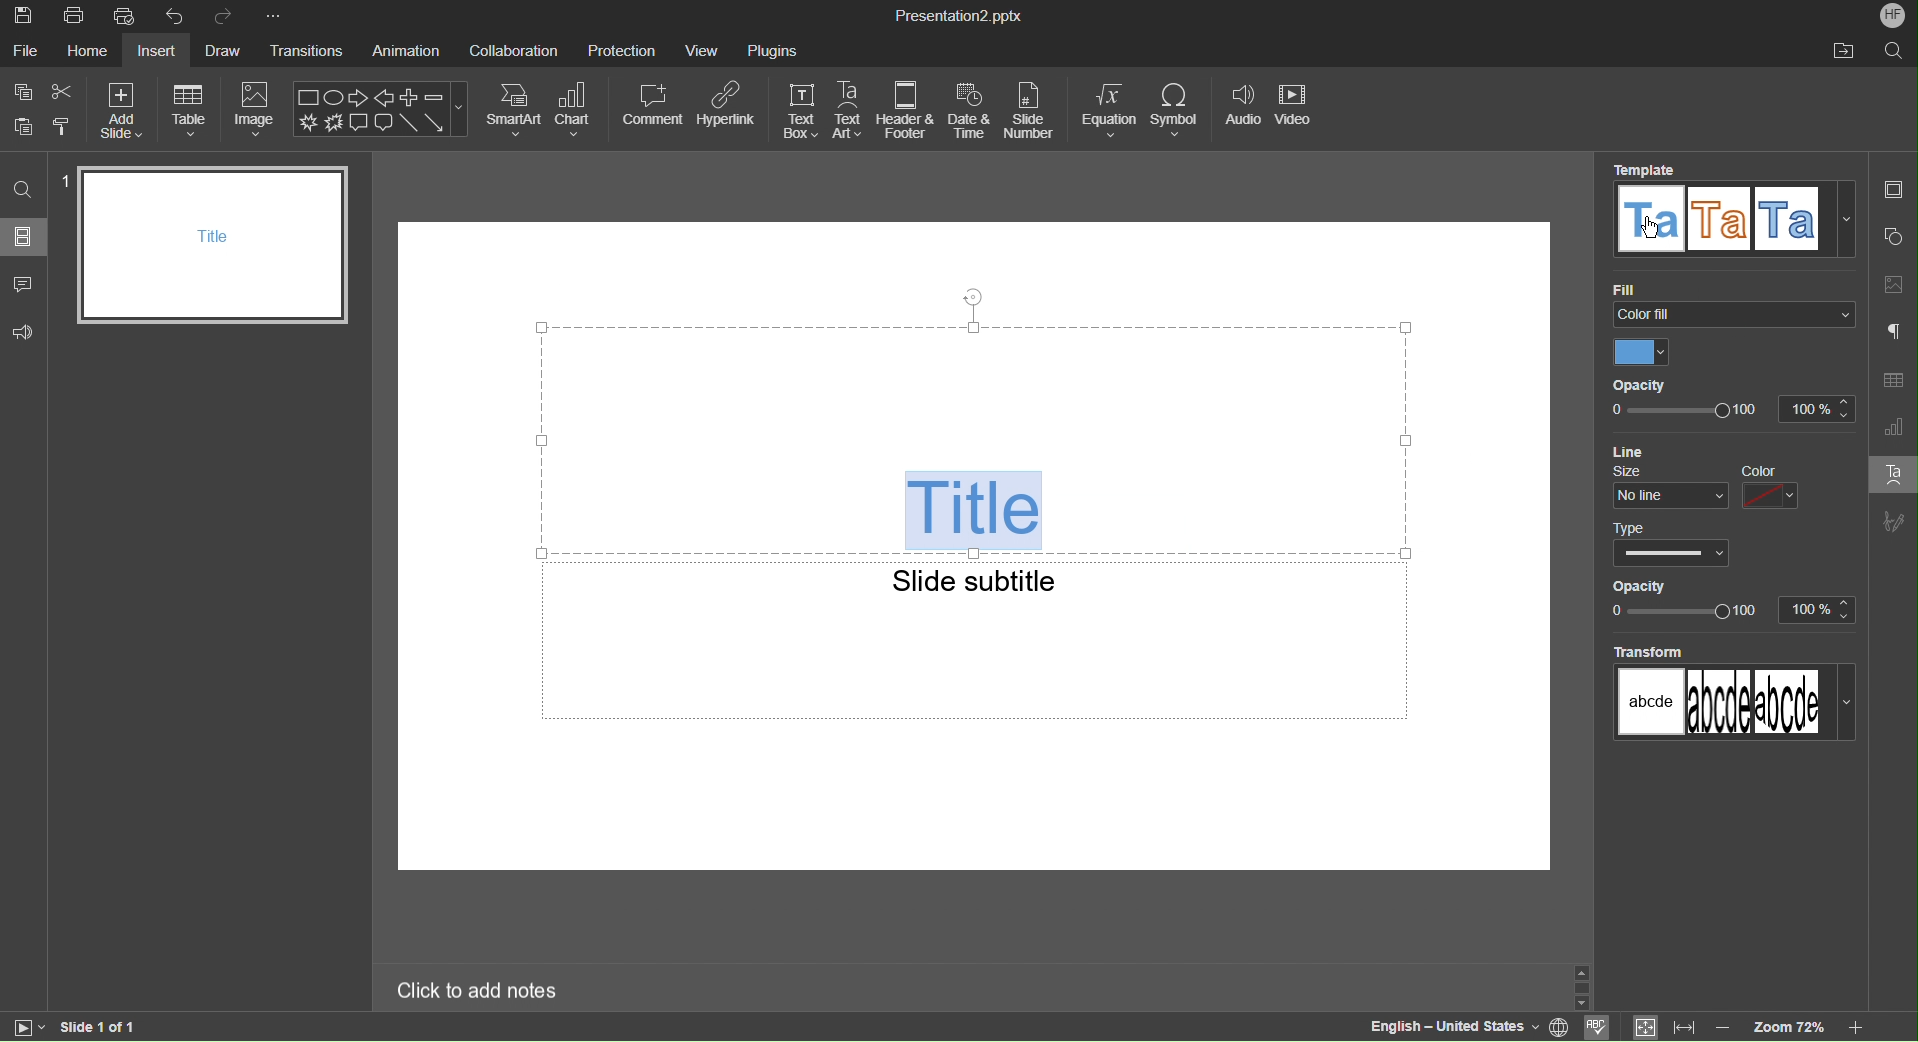 Image resolution: width=1918 pixels, height=1042 pixels. What do you see at coordinates (477, 992) in the screenshot?
I see `Click to add notes` at bounding box center [477, 992].